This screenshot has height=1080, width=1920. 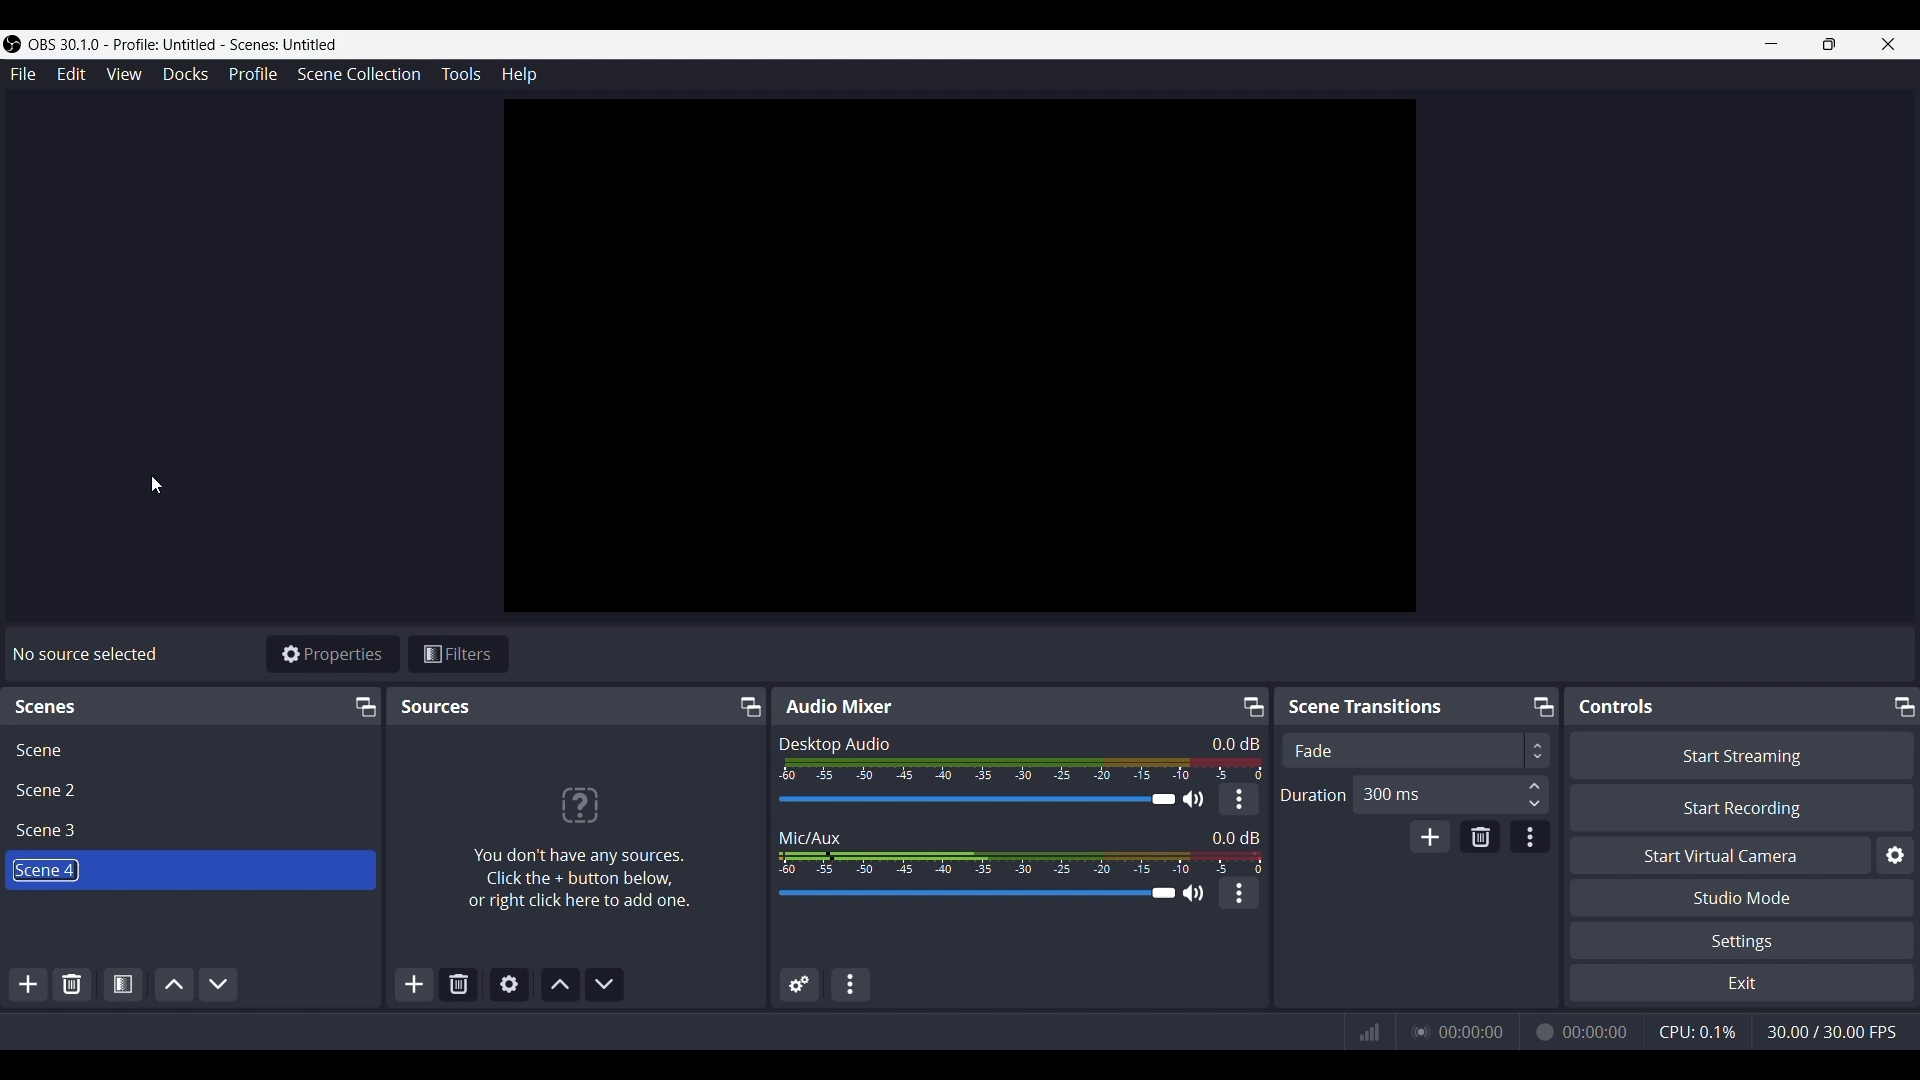 I want to click on Sources, so click(x=436, y=706).